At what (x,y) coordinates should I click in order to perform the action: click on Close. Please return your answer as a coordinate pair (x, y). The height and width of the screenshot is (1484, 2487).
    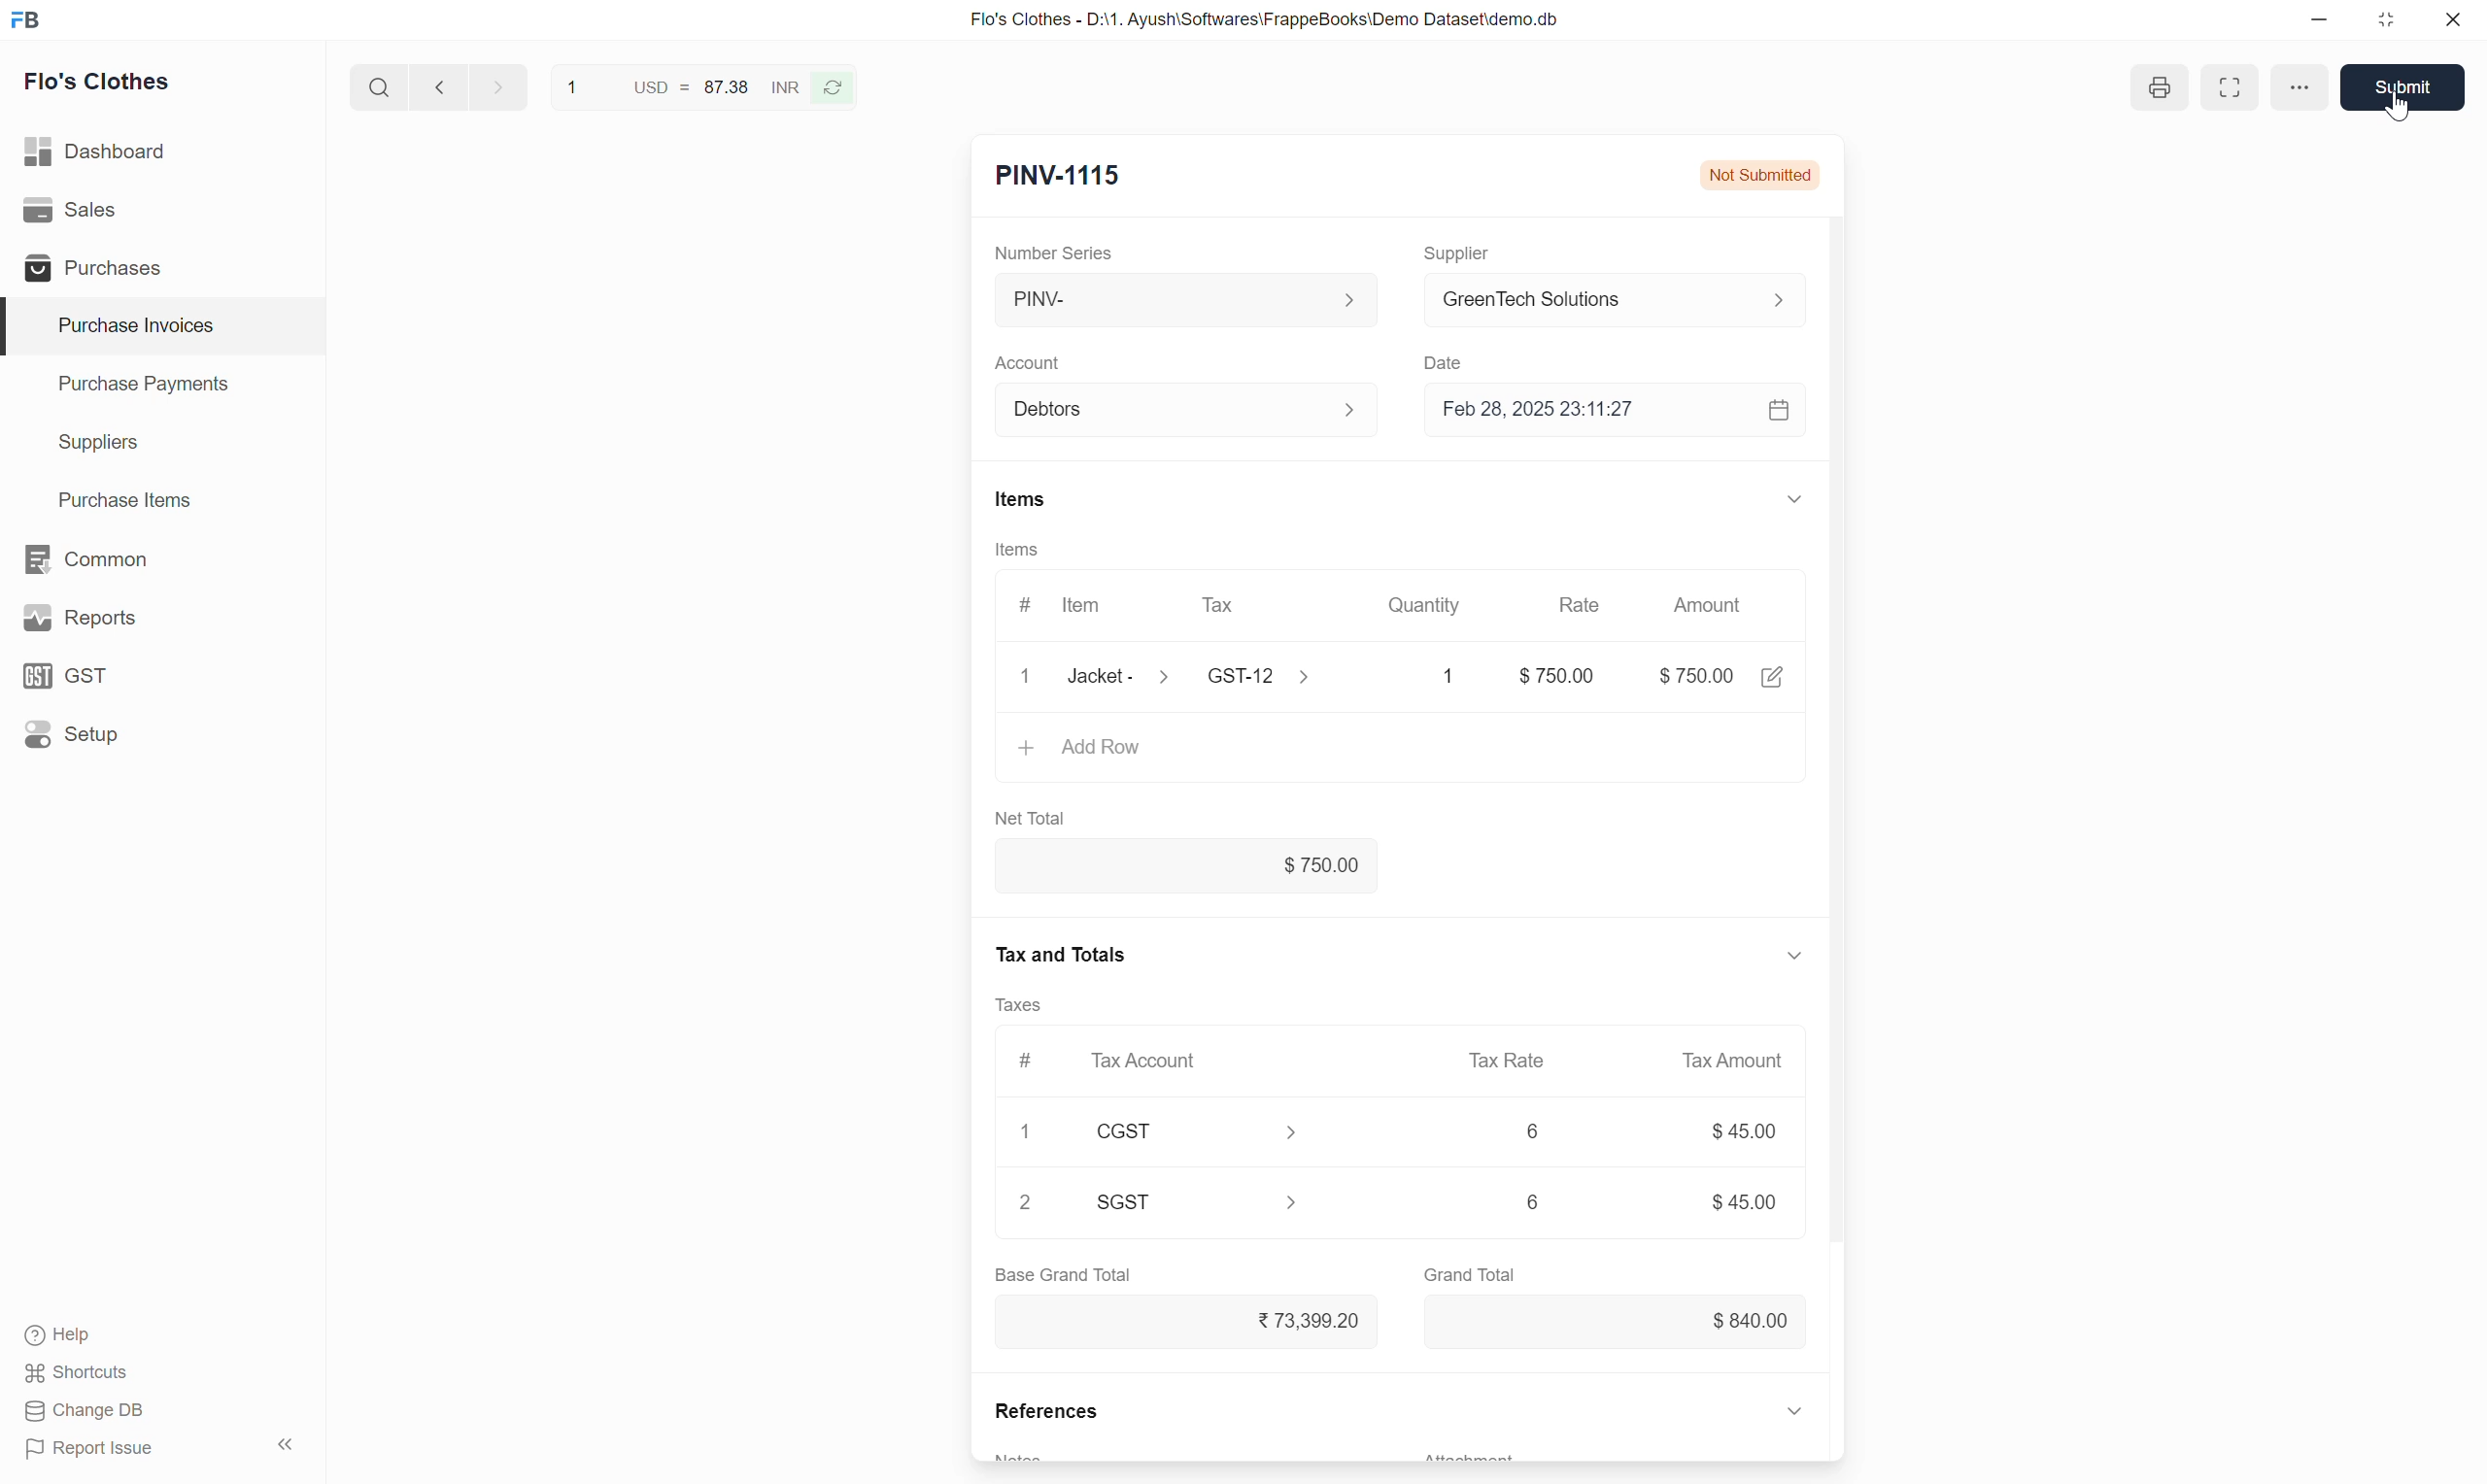
    Looking at the image, I should click on (1026, 676).